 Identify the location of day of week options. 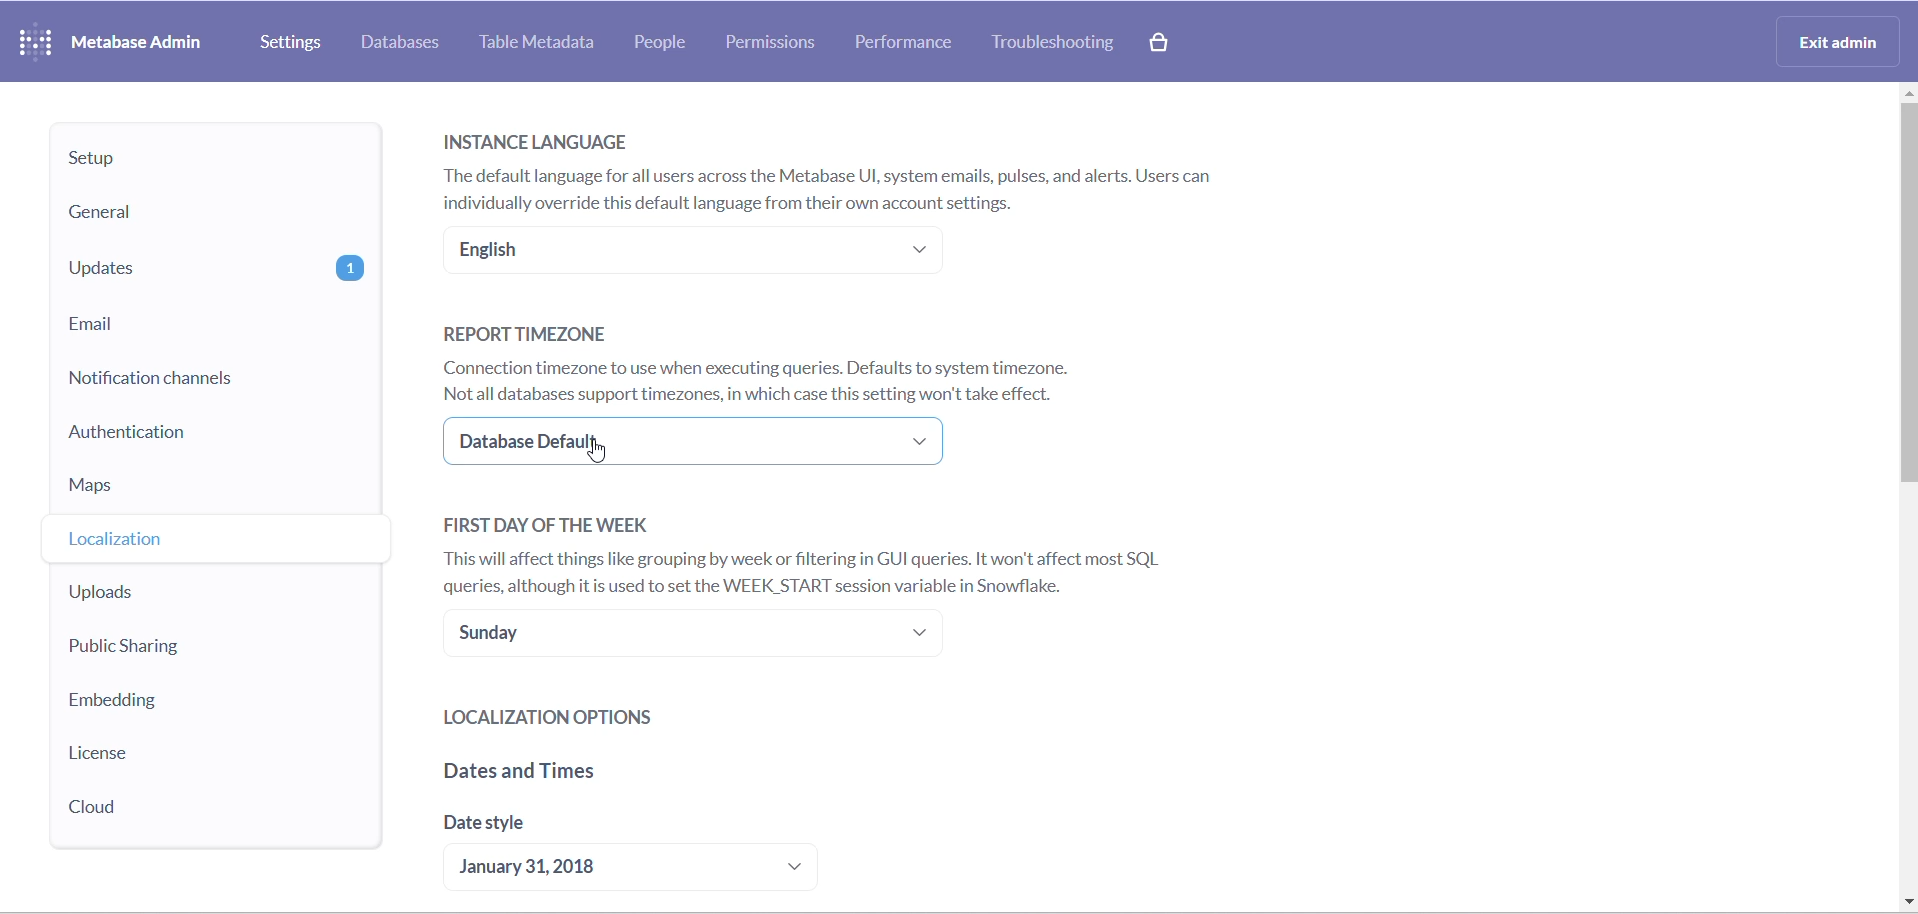
(700, 638).